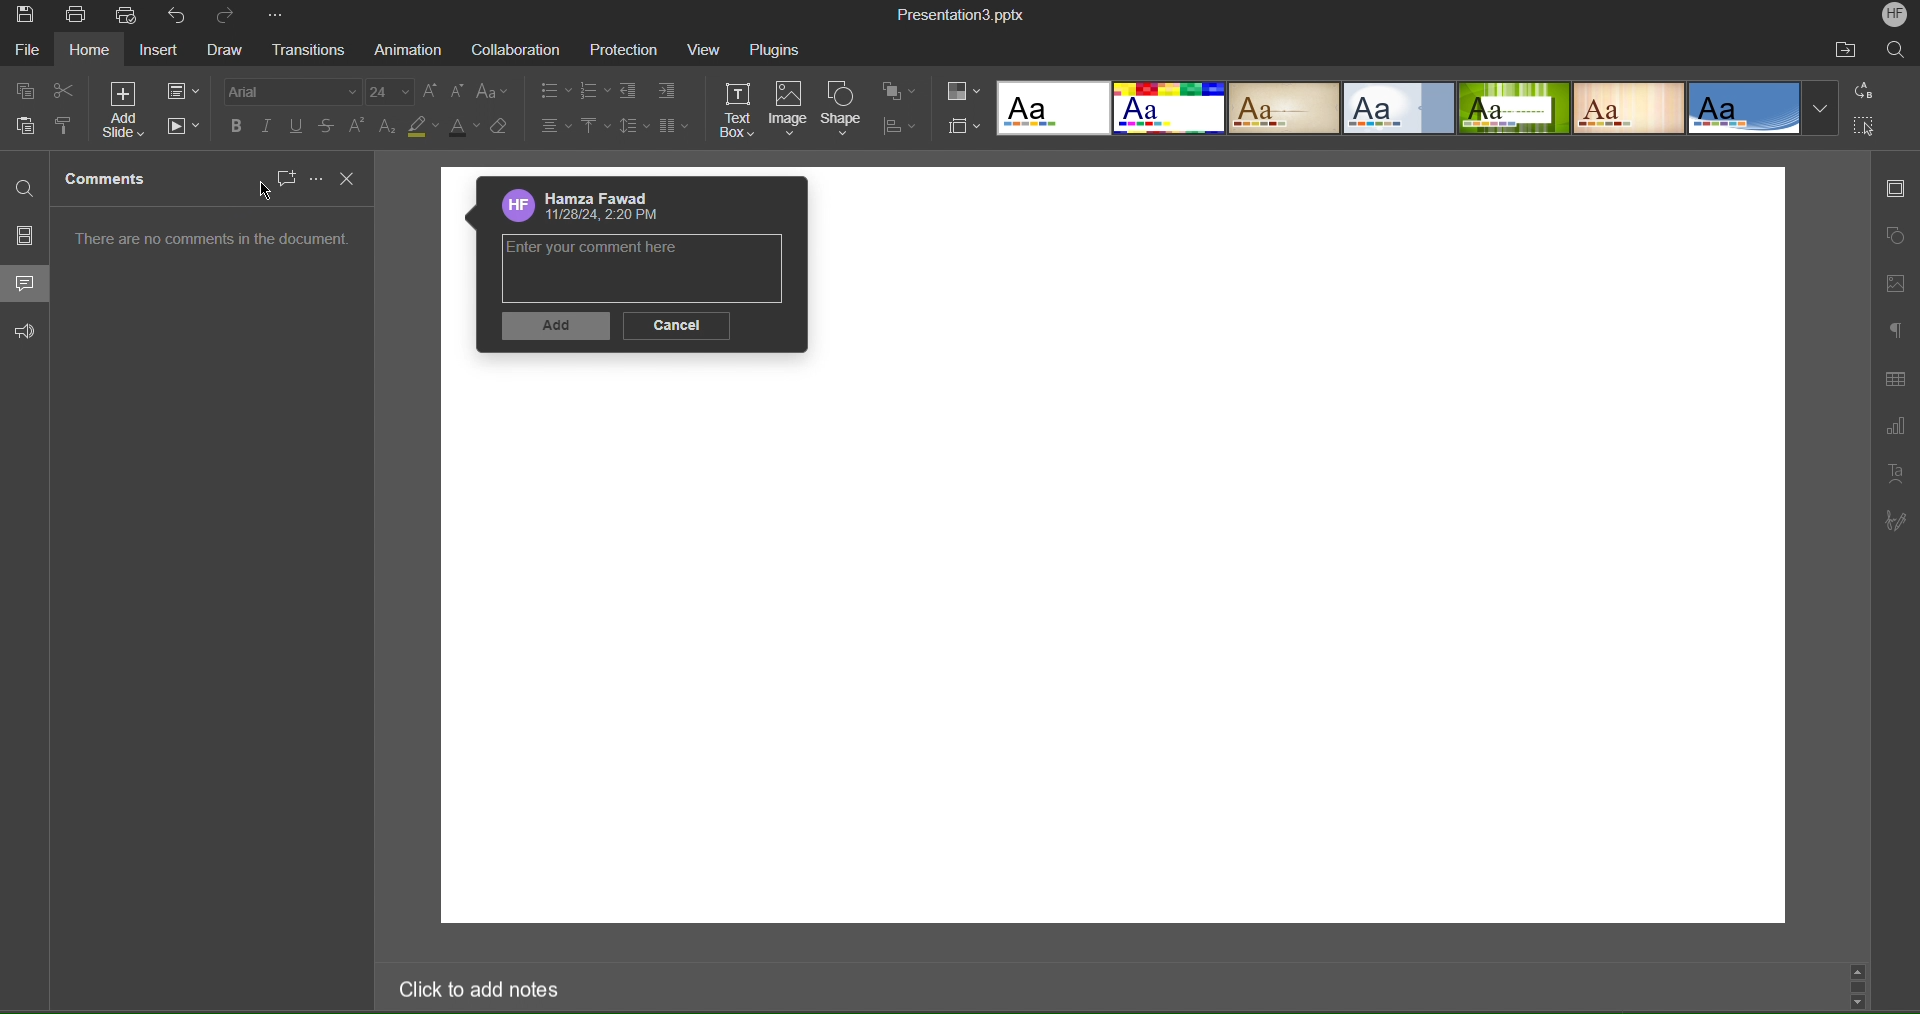 The width and height of the screenshot is (1920, 1014). What do you see at coordinates (626, 51) in the screenshot?
I see `Protection` at bounding box center [626, 51].